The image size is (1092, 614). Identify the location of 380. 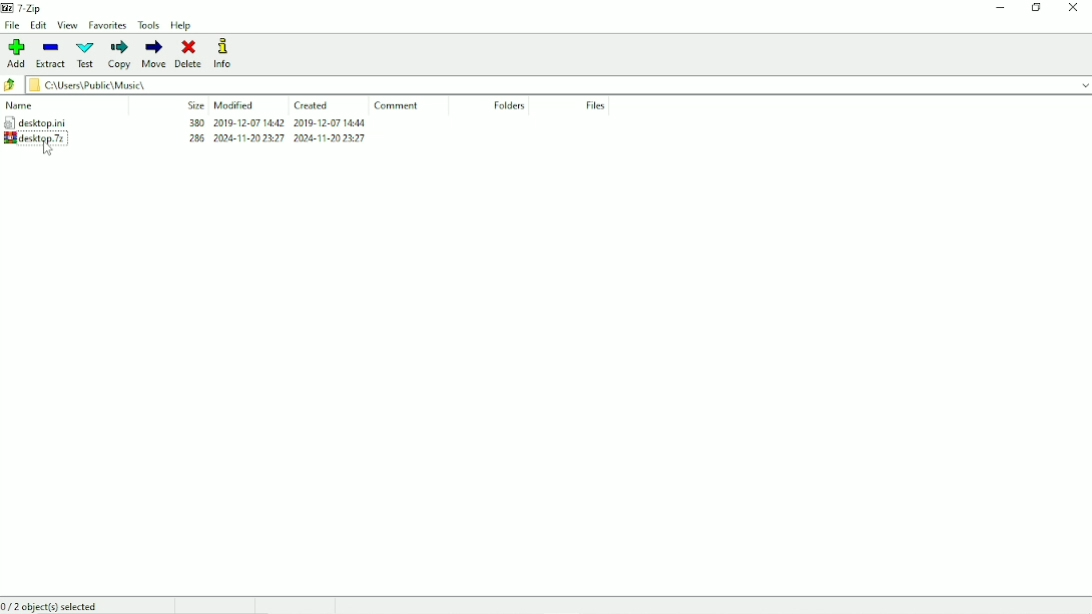
(195, 122).